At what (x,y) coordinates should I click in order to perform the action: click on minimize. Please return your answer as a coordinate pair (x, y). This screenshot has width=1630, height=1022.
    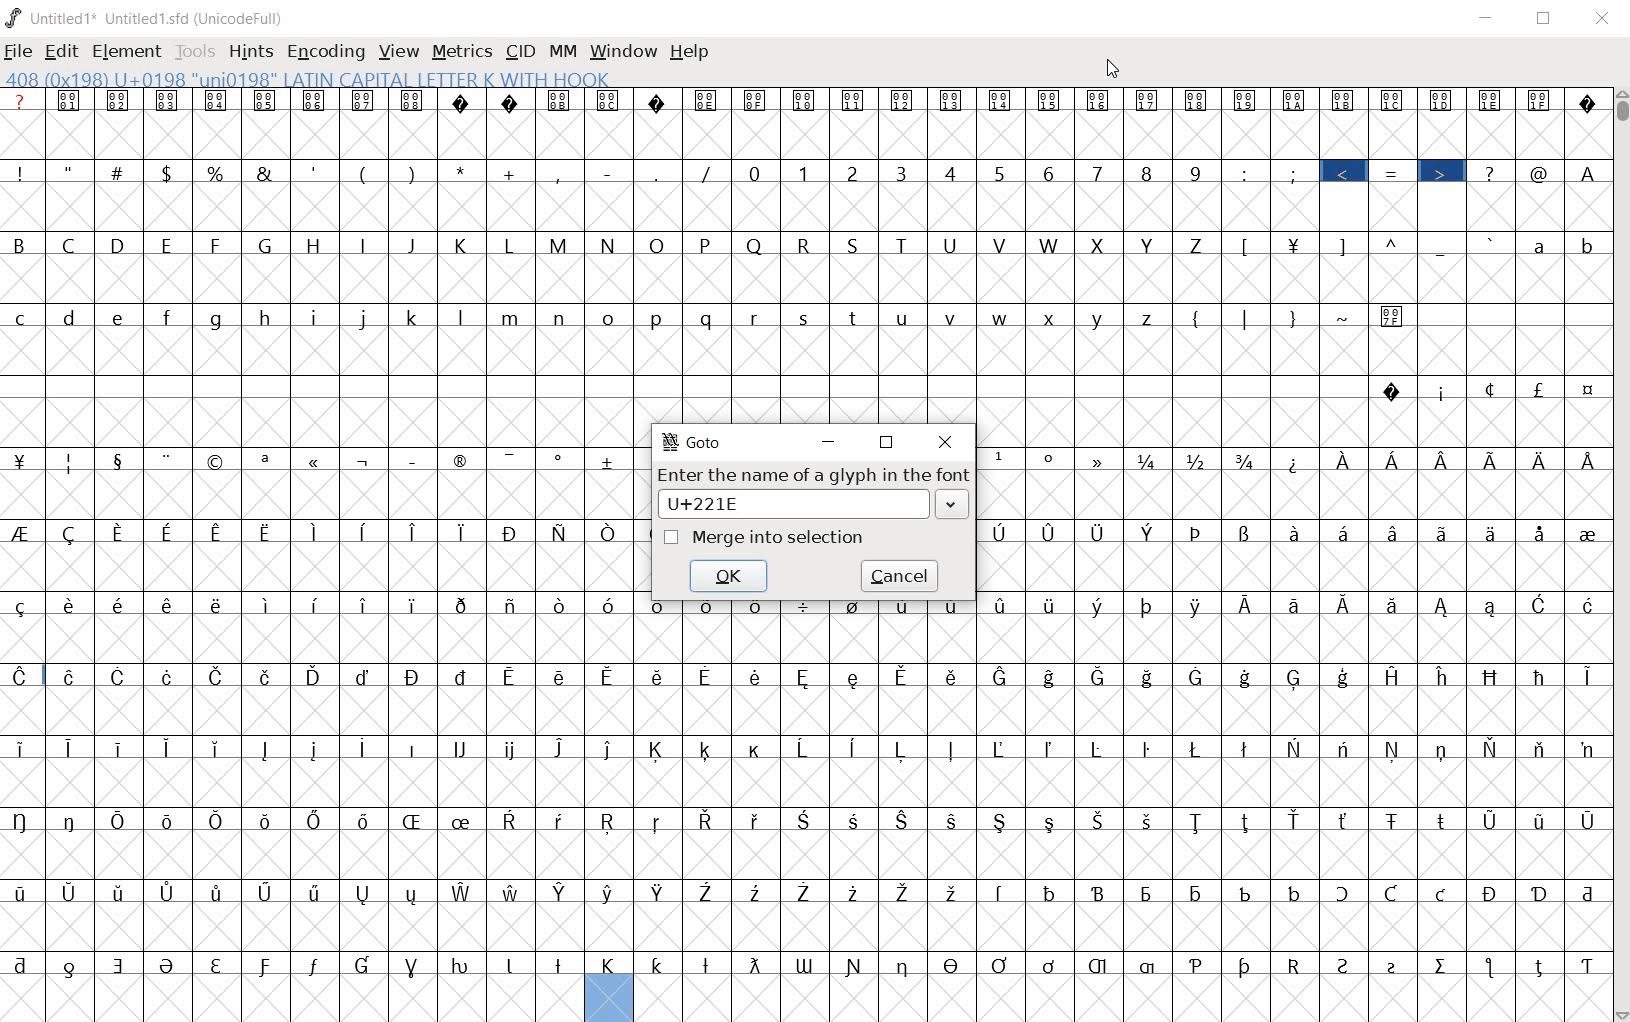
    Looking at the image, I should click on (833, 443).